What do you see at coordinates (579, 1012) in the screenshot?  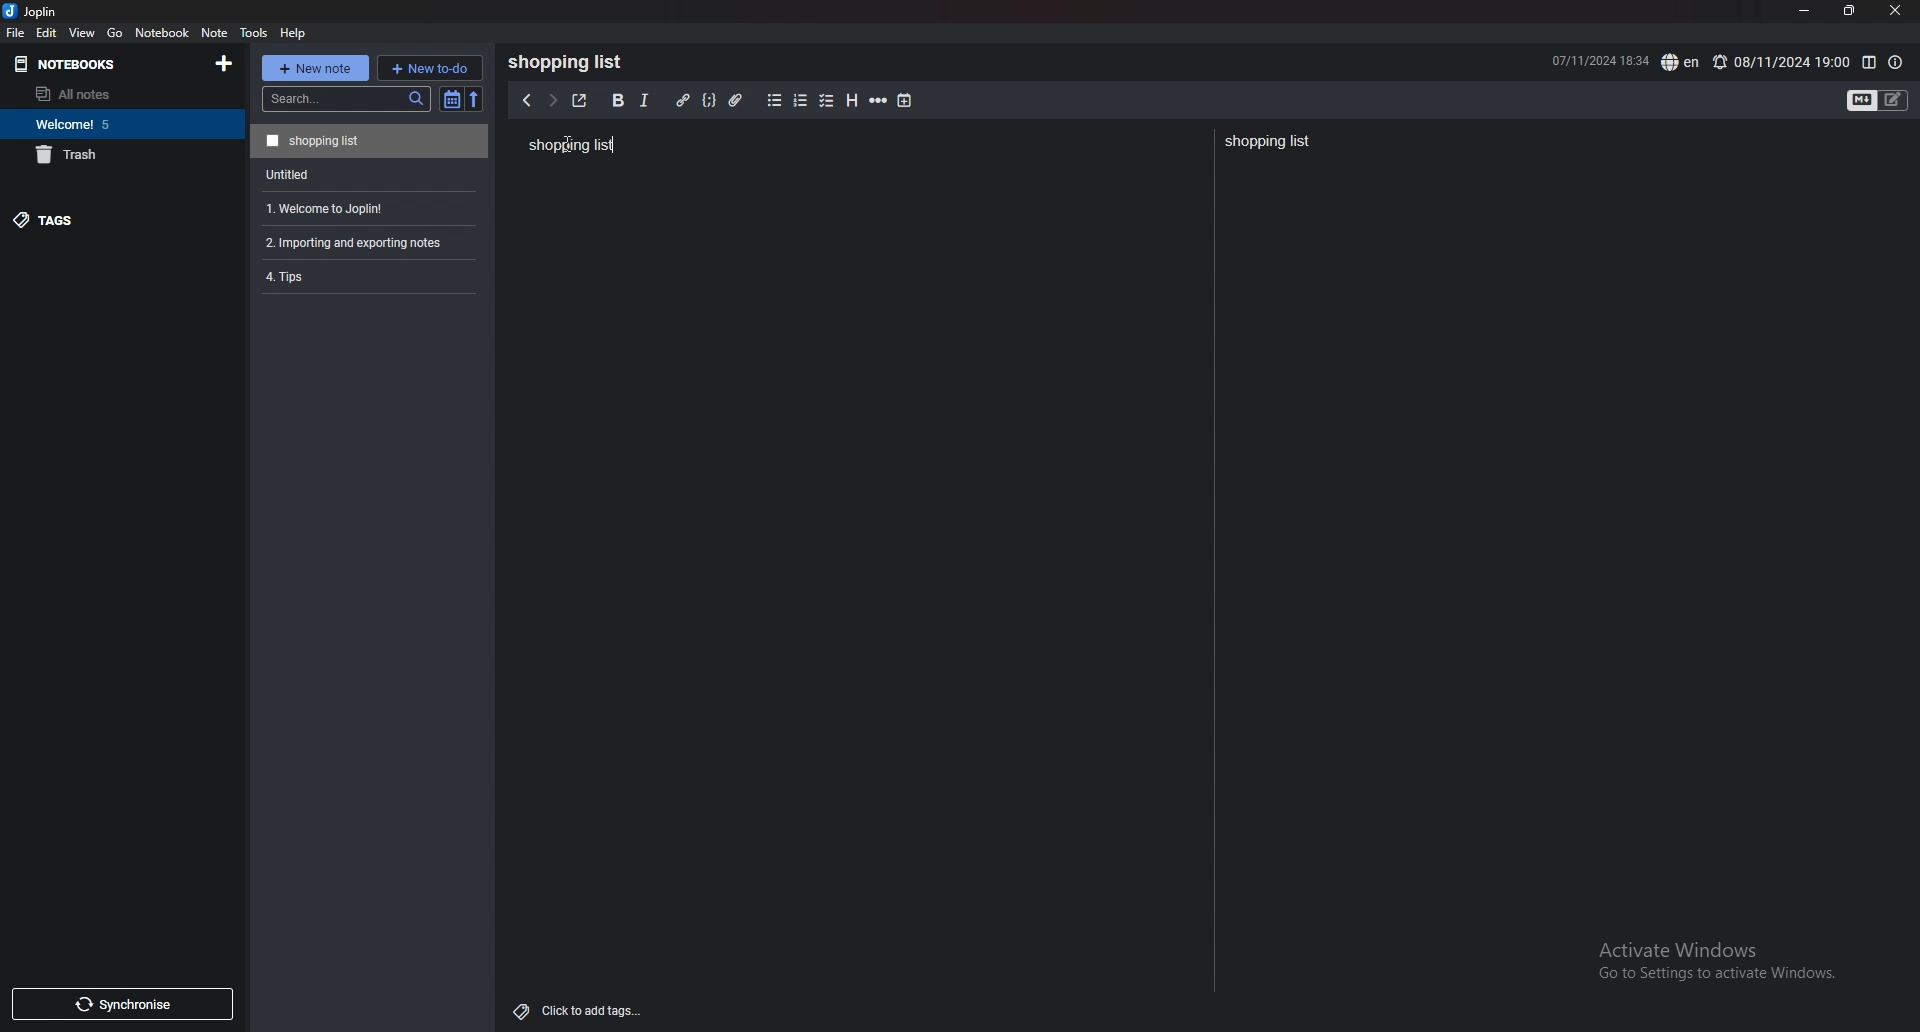 I see `add tags` at bounding box center [579, 1012].